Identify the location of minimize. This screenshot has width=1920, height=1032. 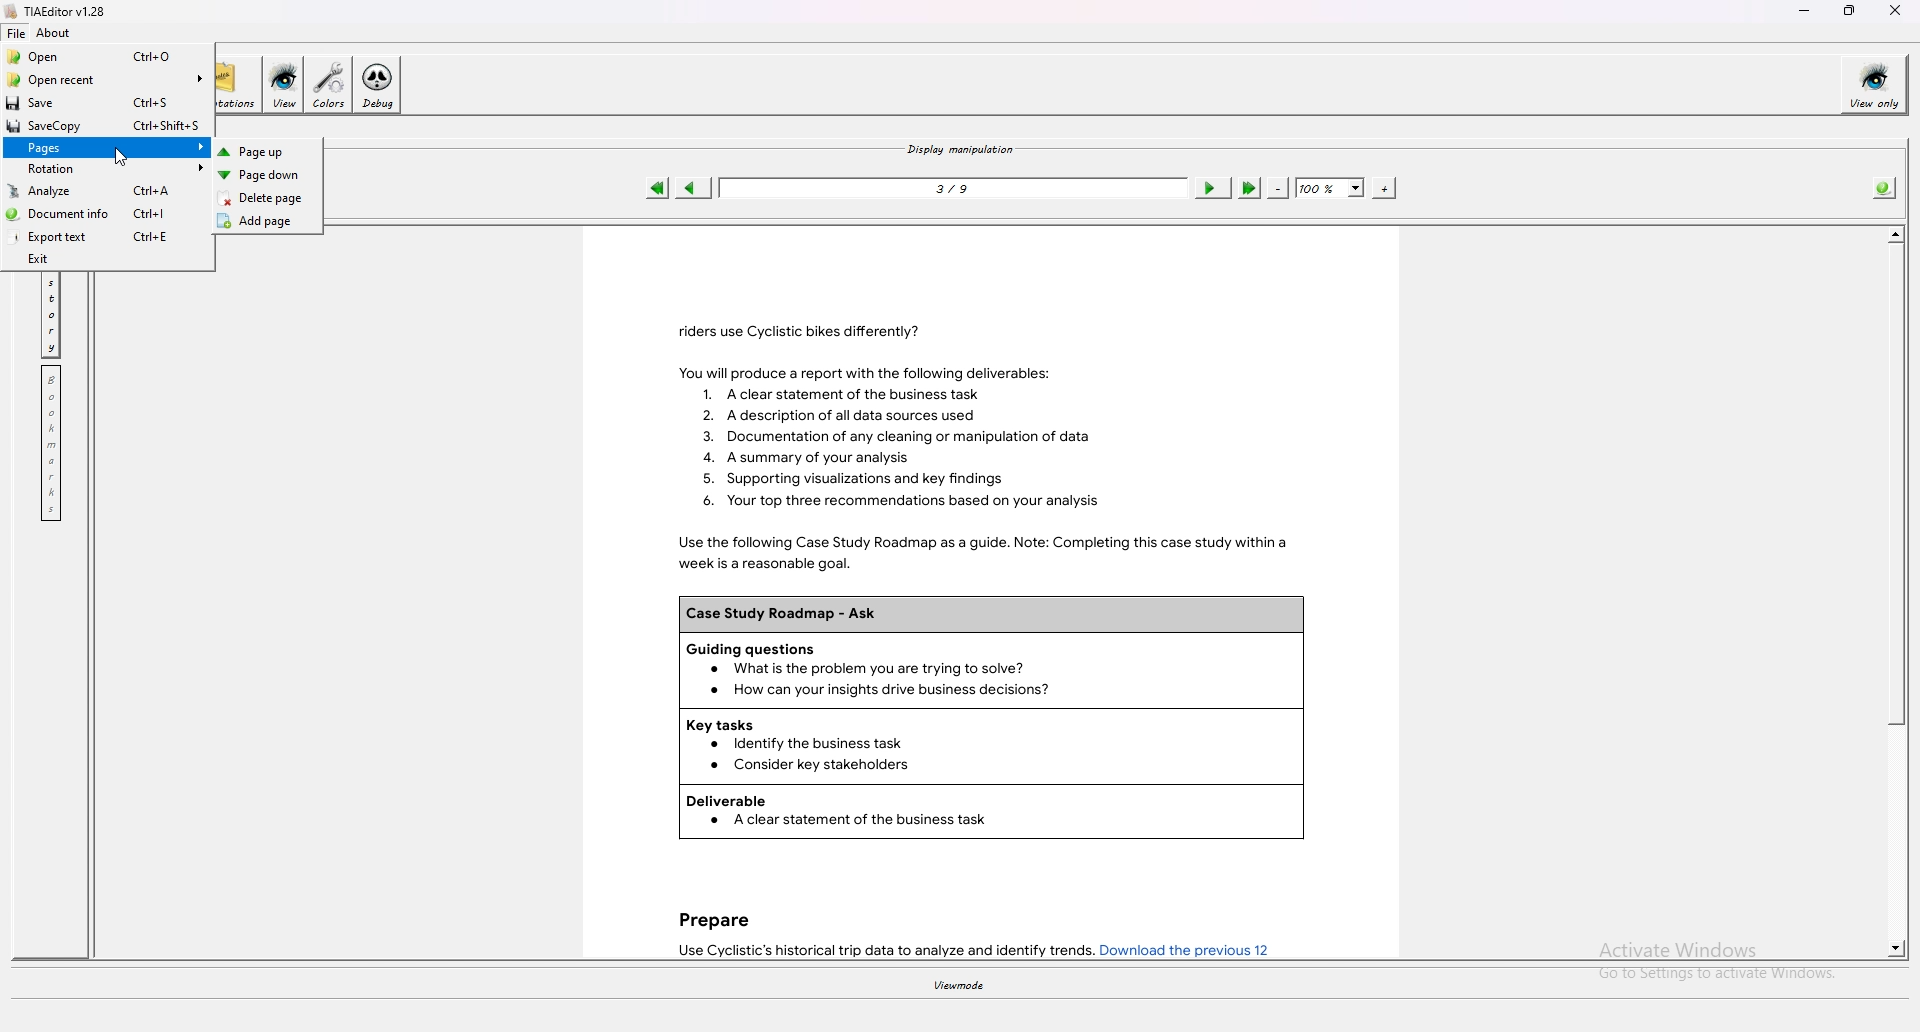
(1804, 11).